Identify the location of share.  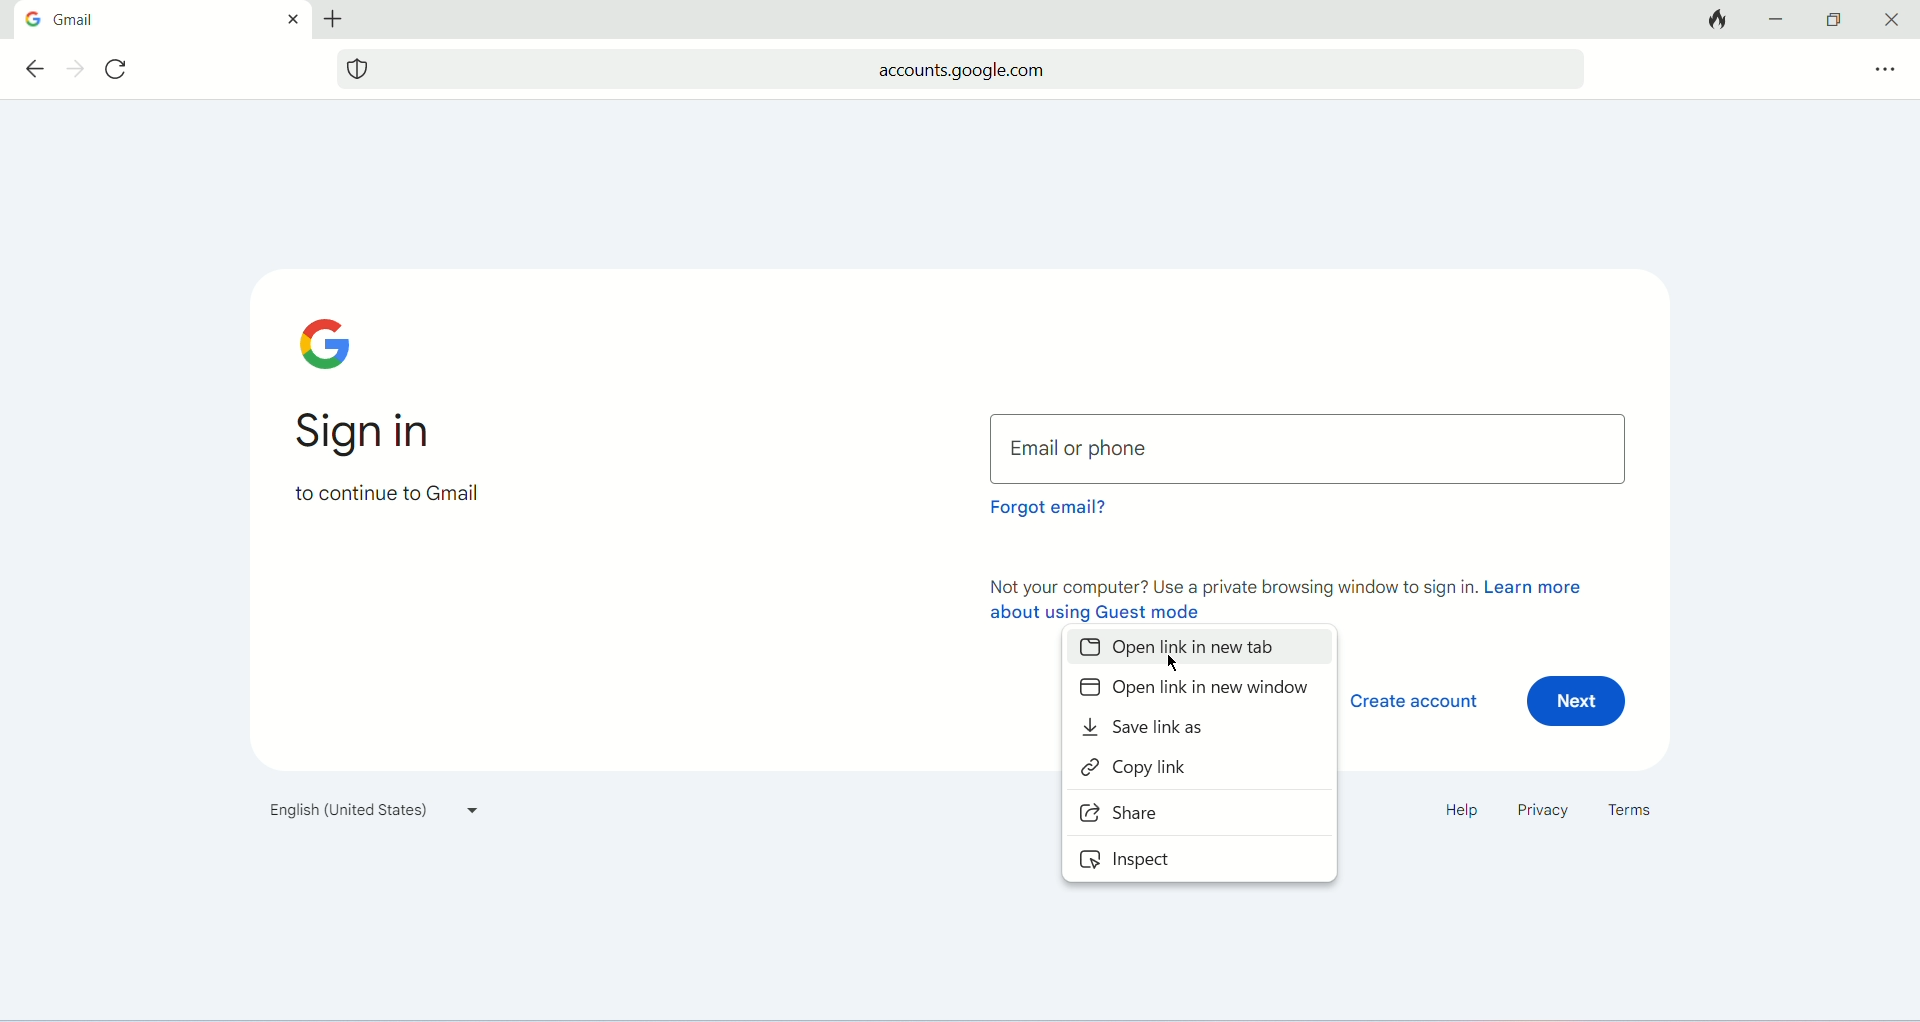
(1123, 817).